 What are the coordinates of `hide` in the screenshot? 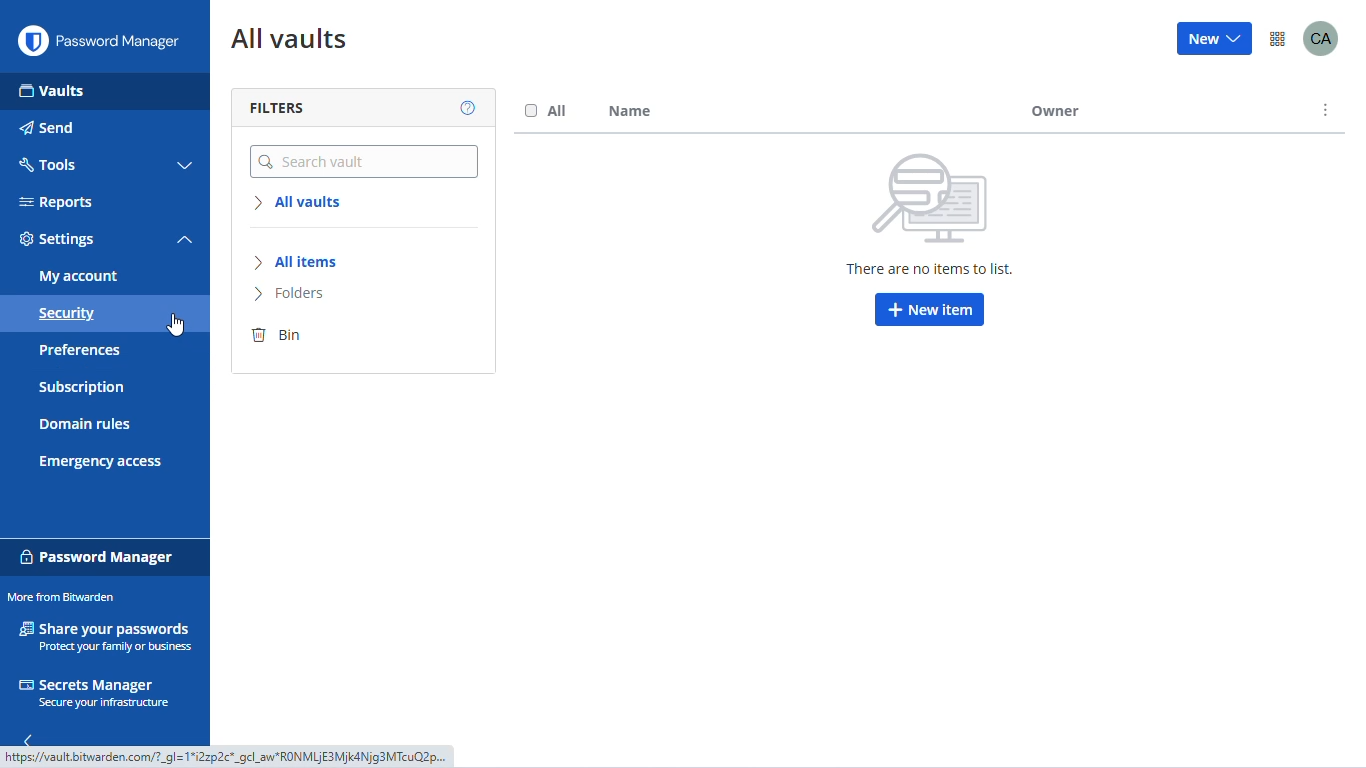 It's located at (26, 737).